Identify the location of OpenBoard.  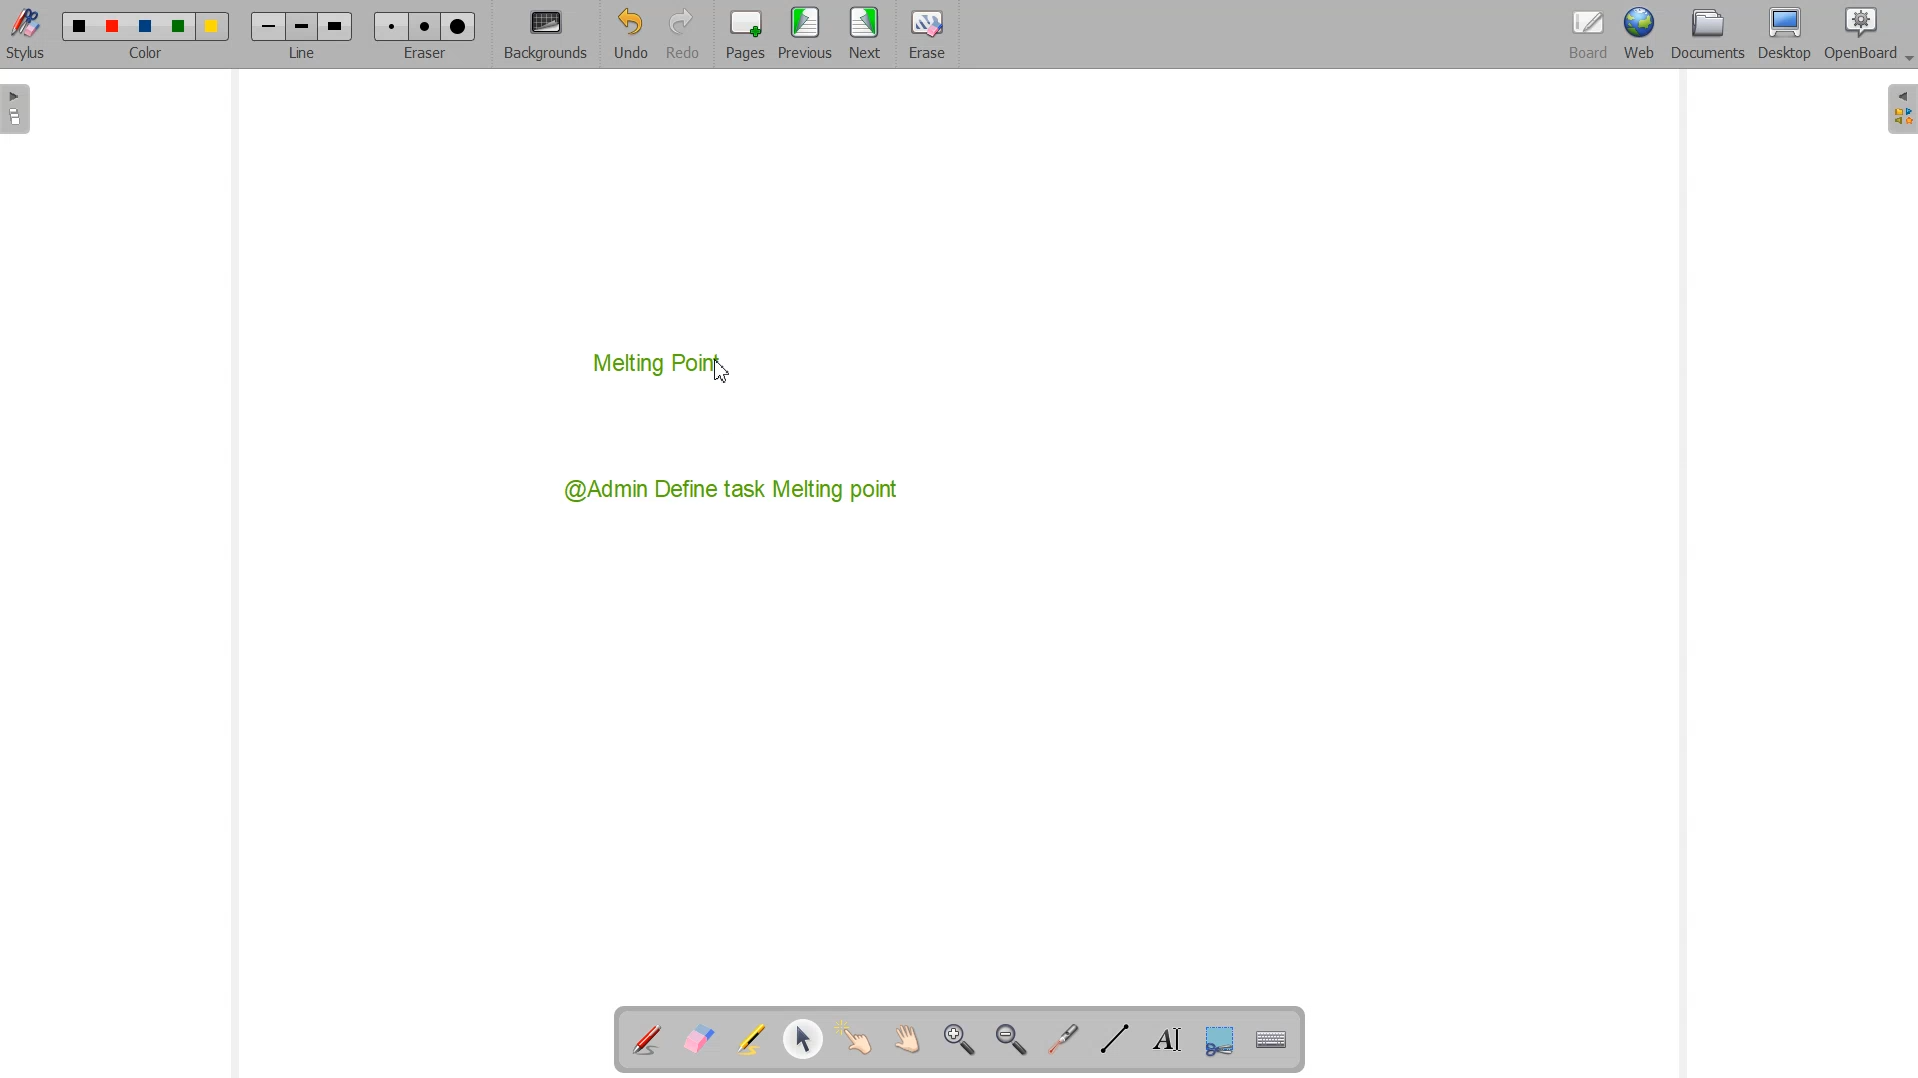
(1859, 36).